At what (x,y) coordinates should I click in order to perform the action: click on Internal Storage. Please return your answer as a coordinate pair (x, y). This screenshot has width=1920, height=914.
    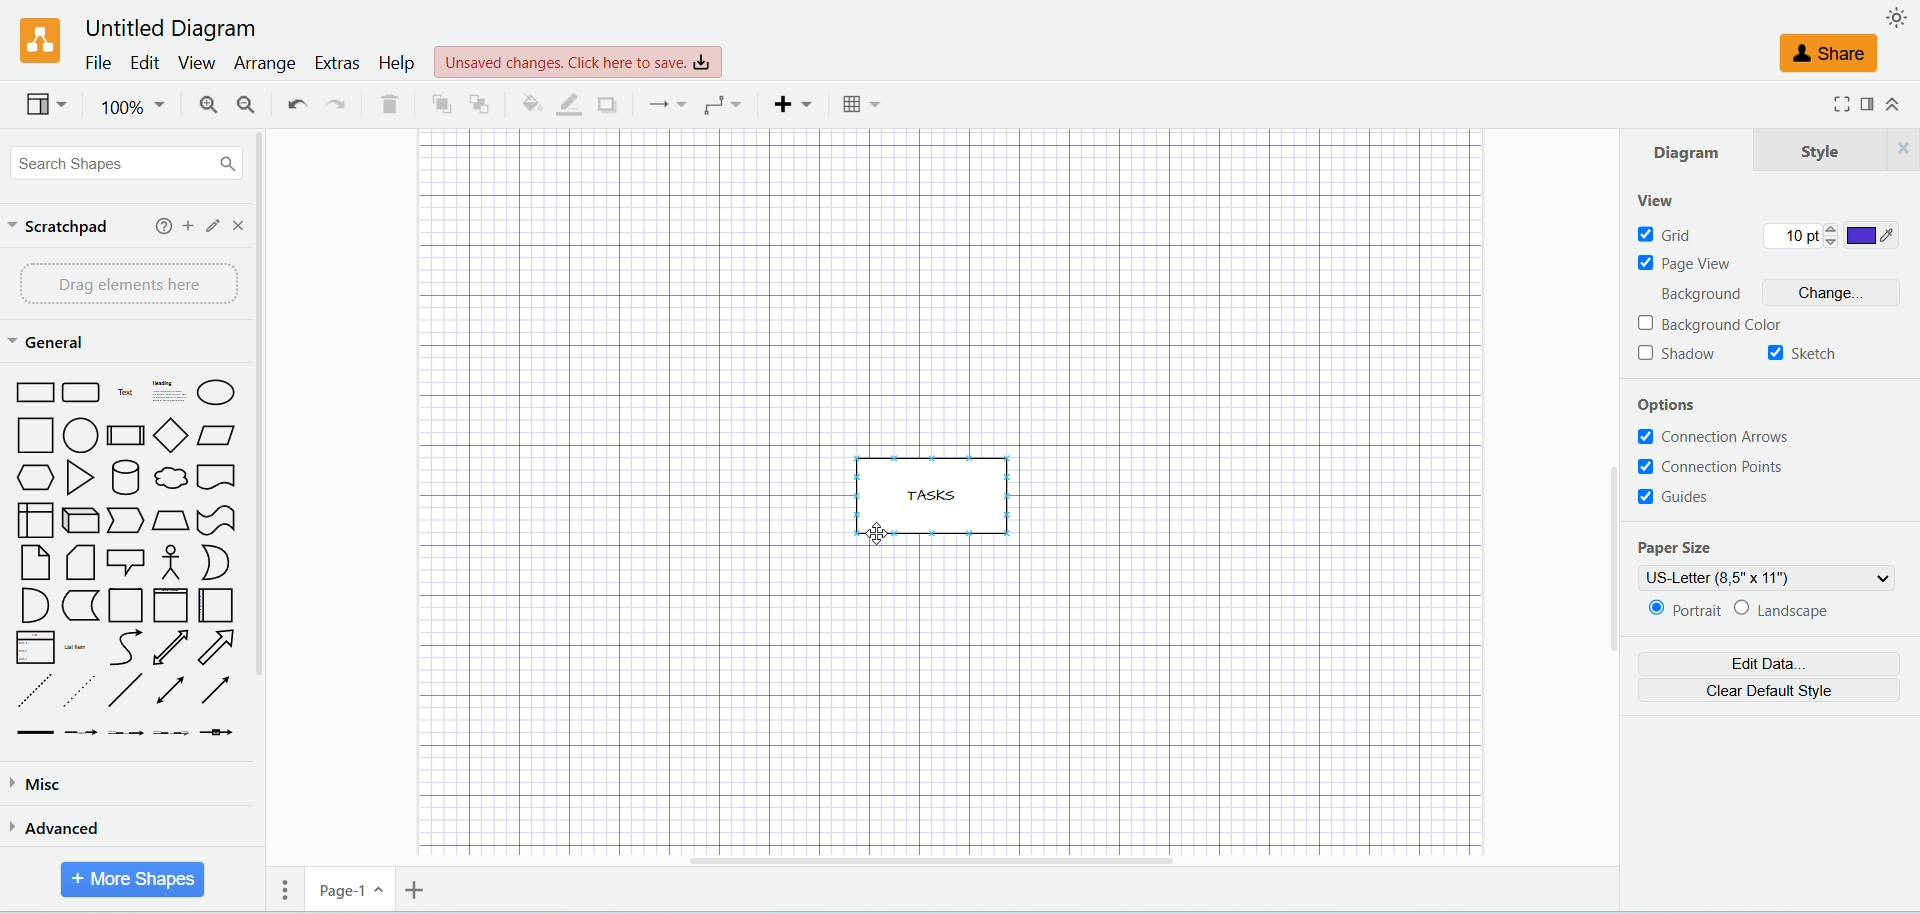
    Looking at the image, I should click on (34, 519).